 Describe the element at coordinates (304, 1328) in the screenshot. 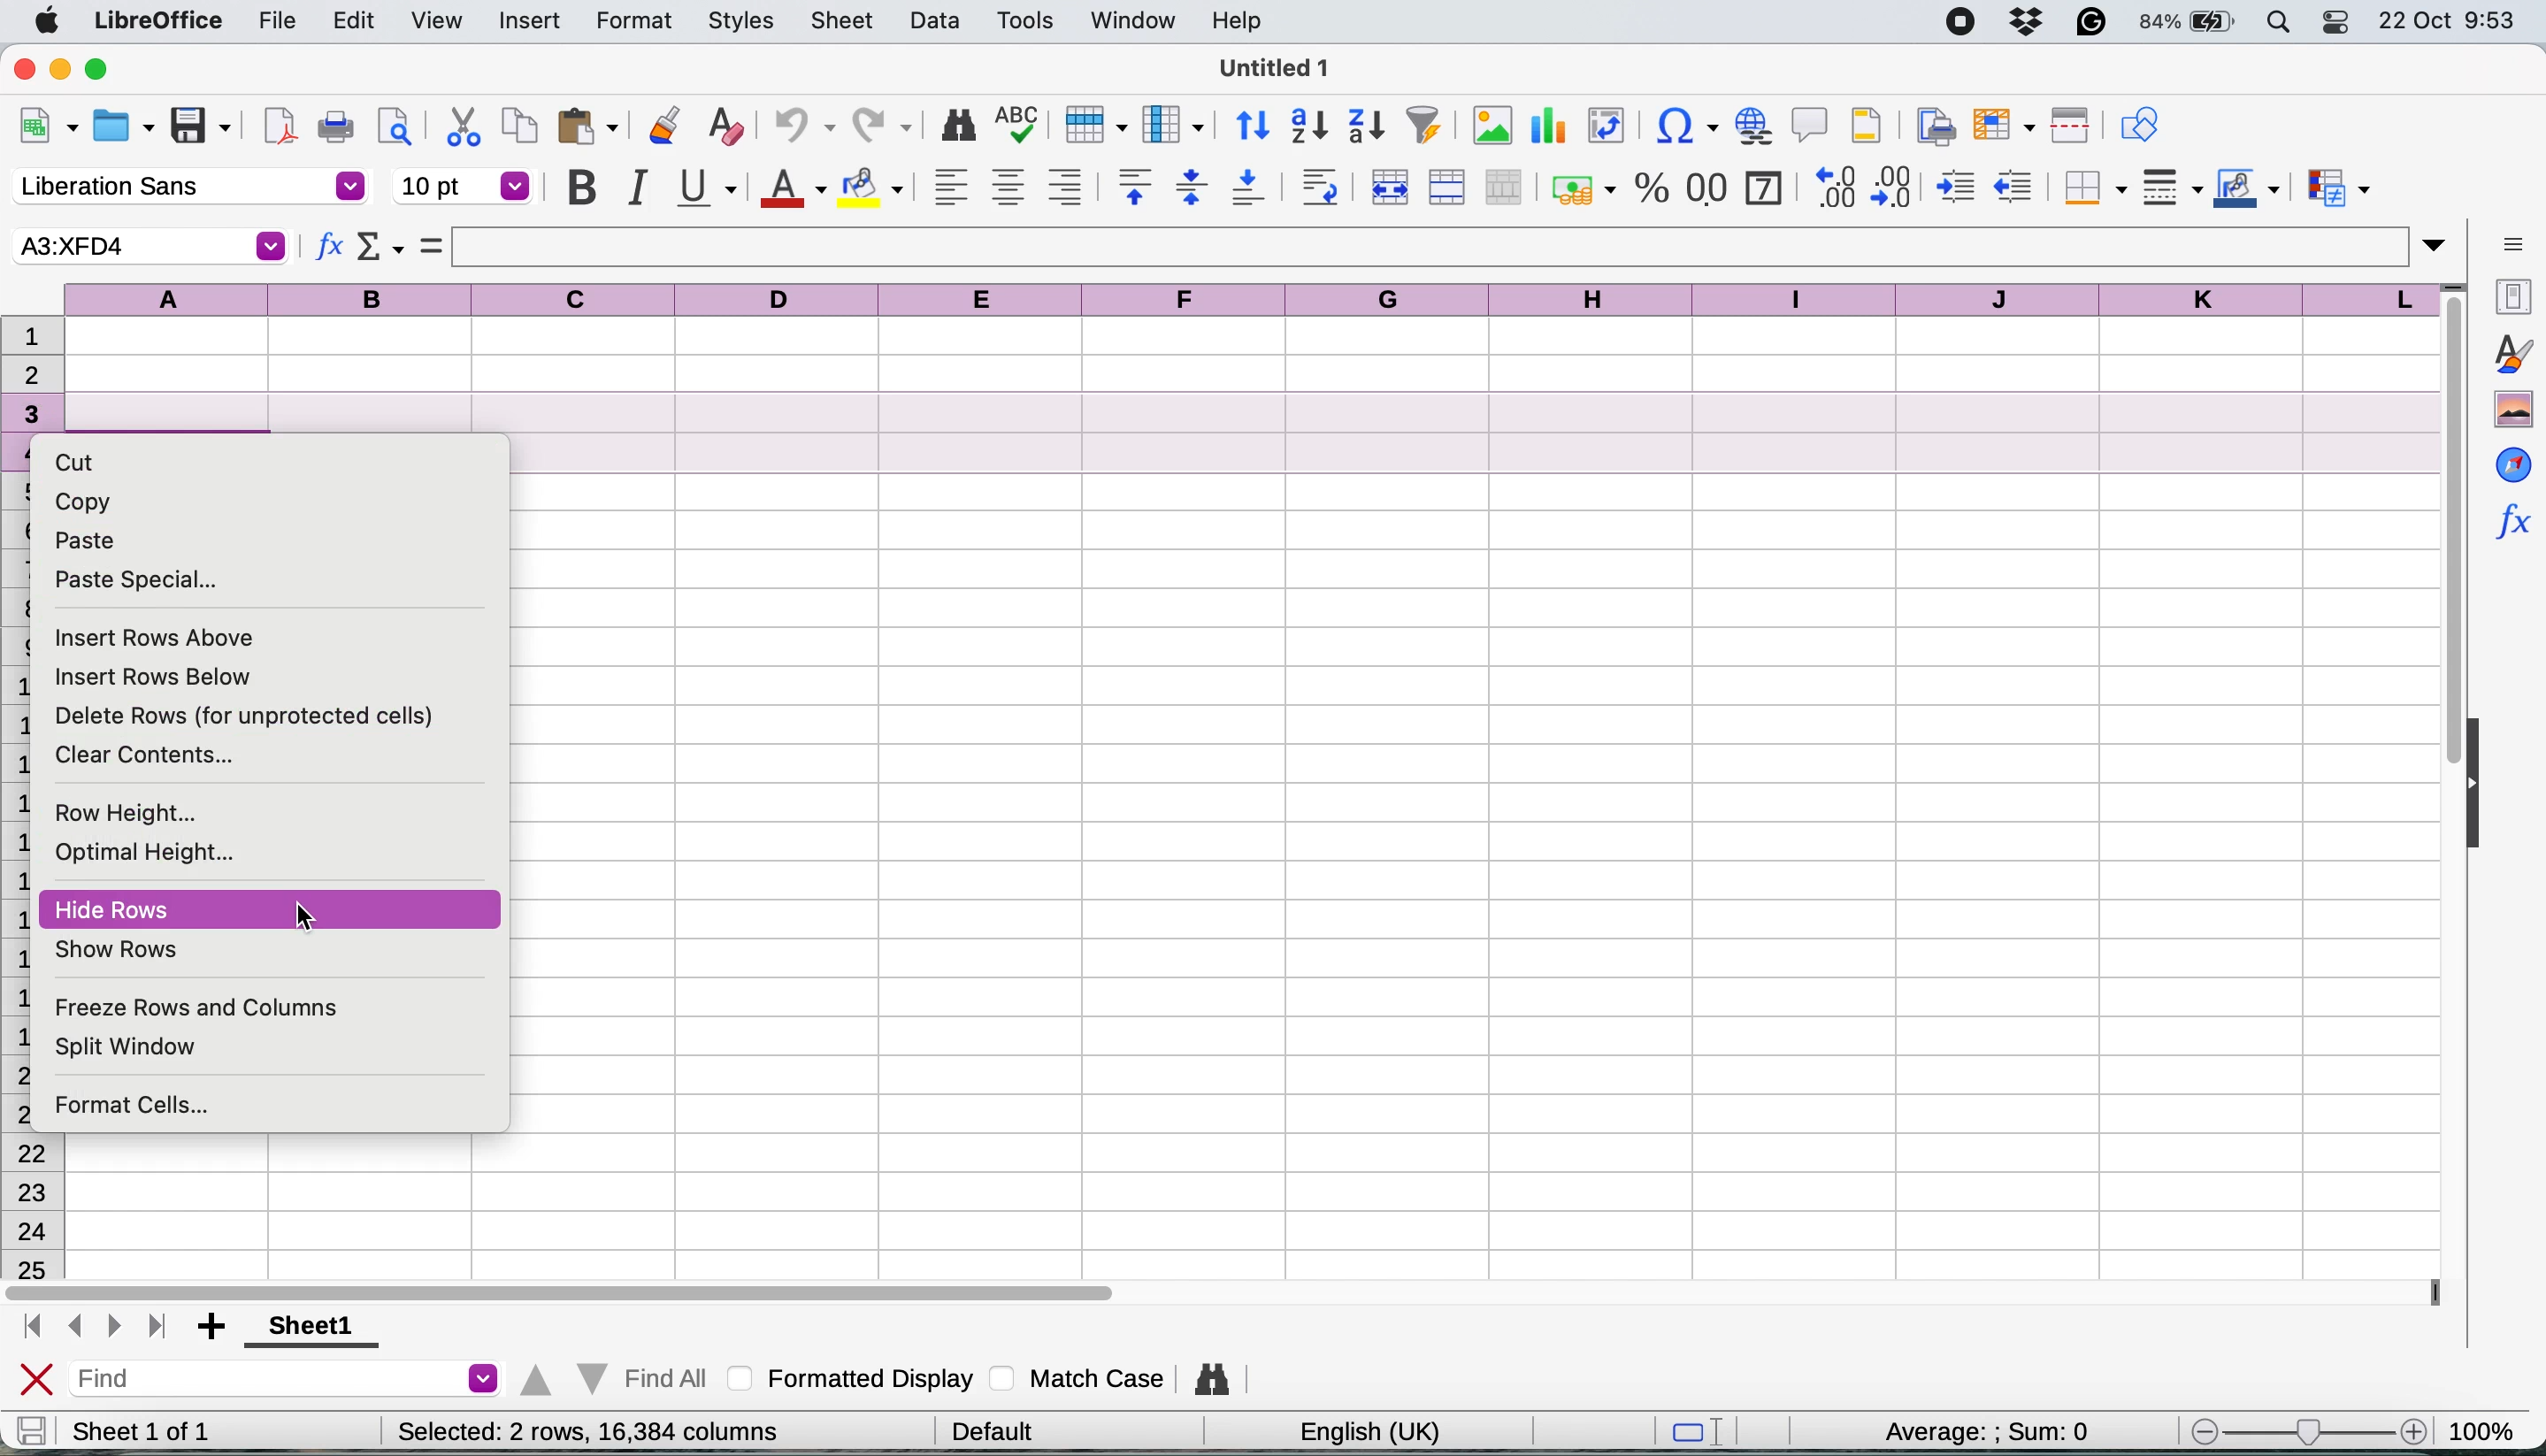

I see `sheet 1` at that location.